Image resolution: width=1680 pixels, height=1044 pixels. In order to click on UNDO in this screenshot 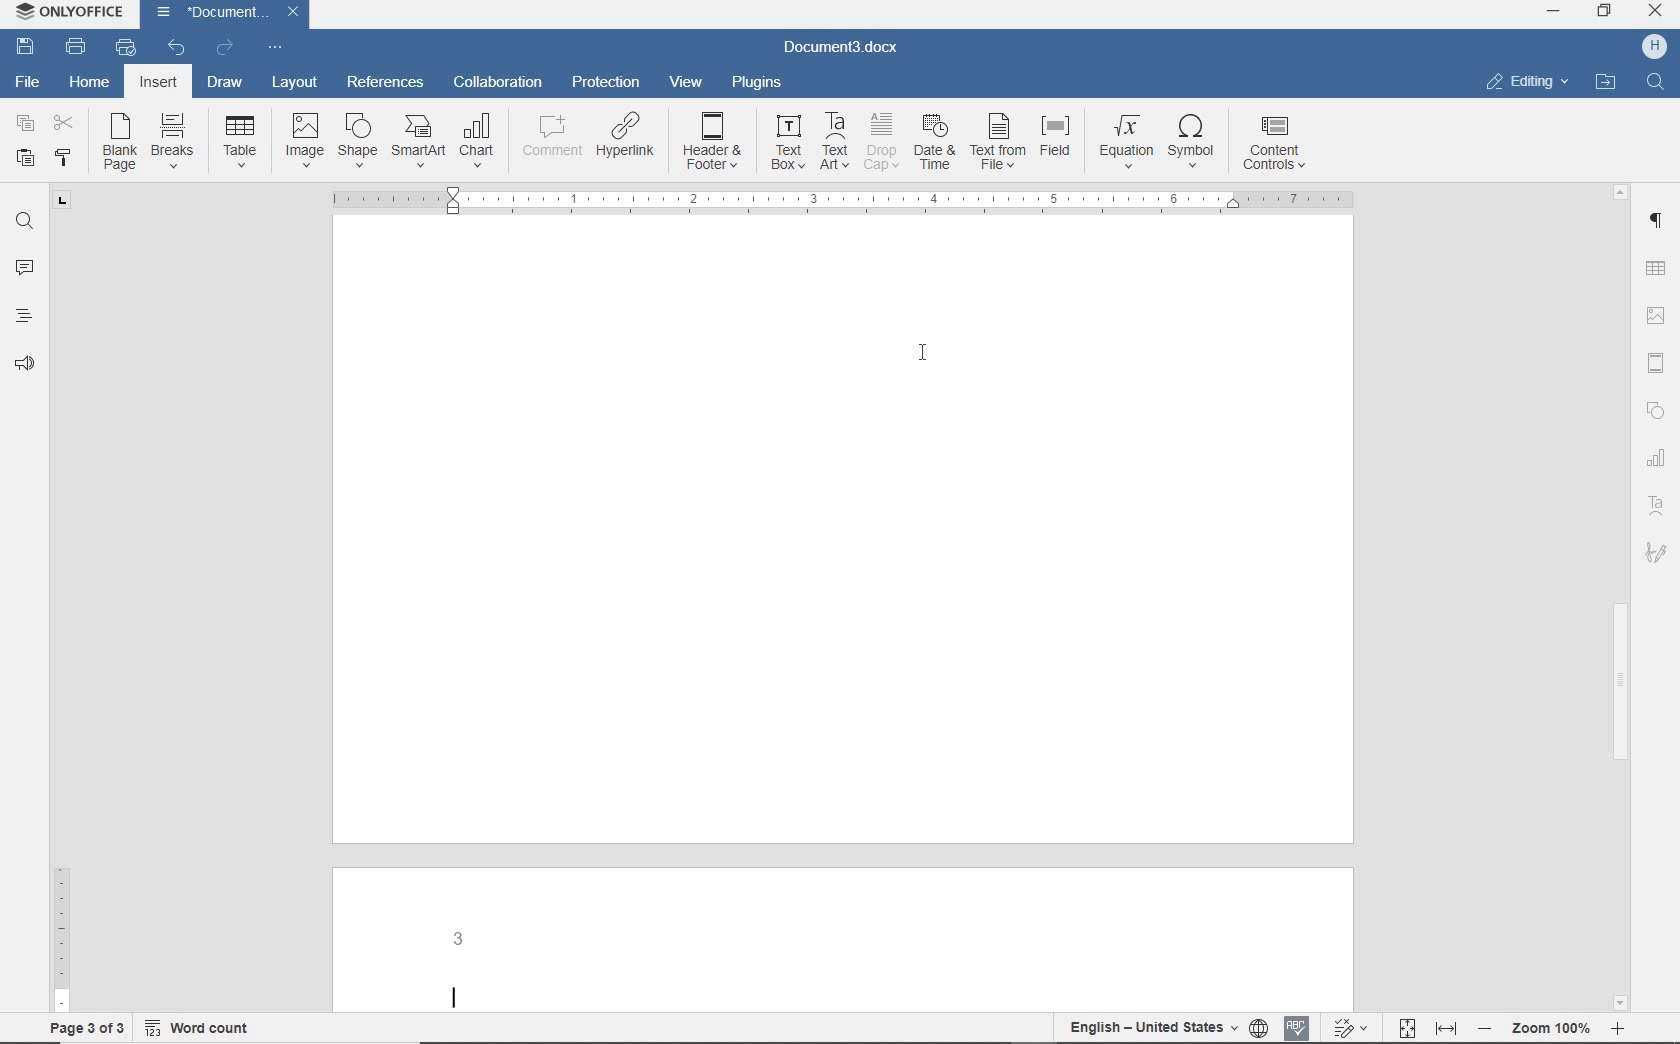, I will do `click(179, 46)`.